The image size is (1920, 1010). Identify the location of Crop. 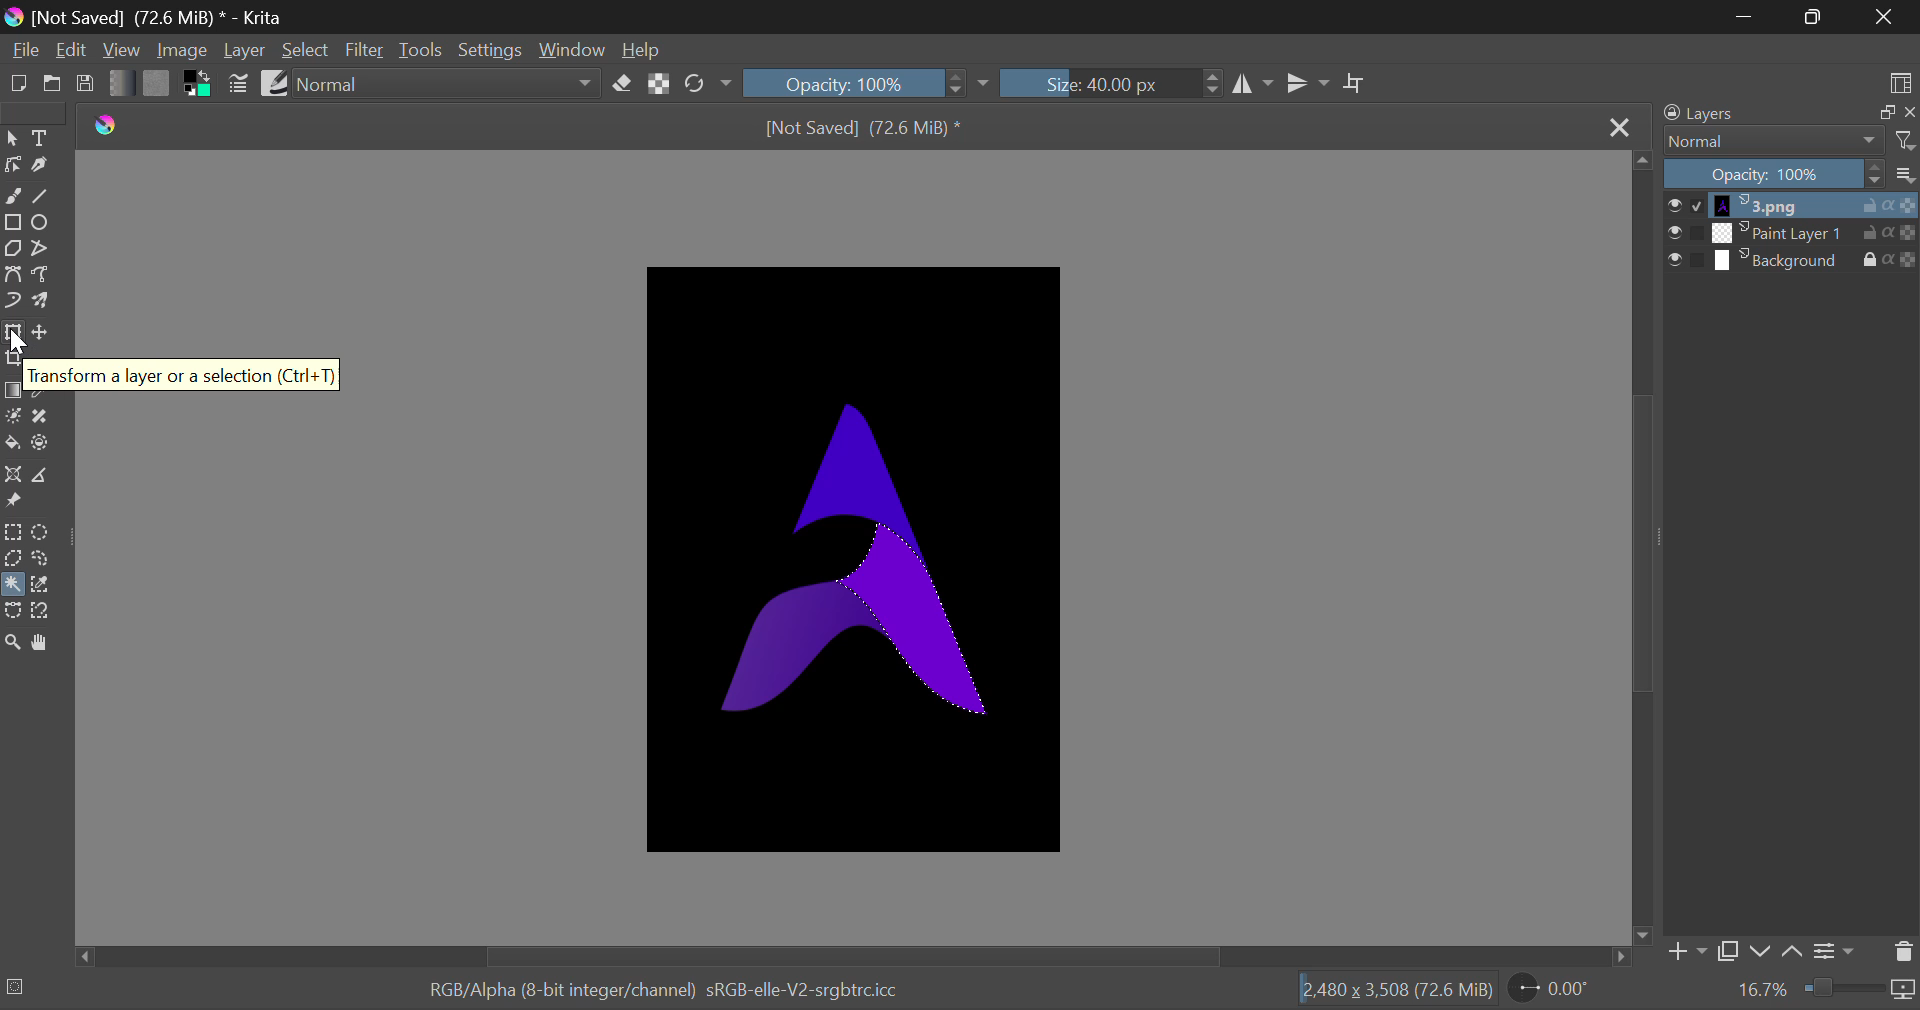
(16, 359).